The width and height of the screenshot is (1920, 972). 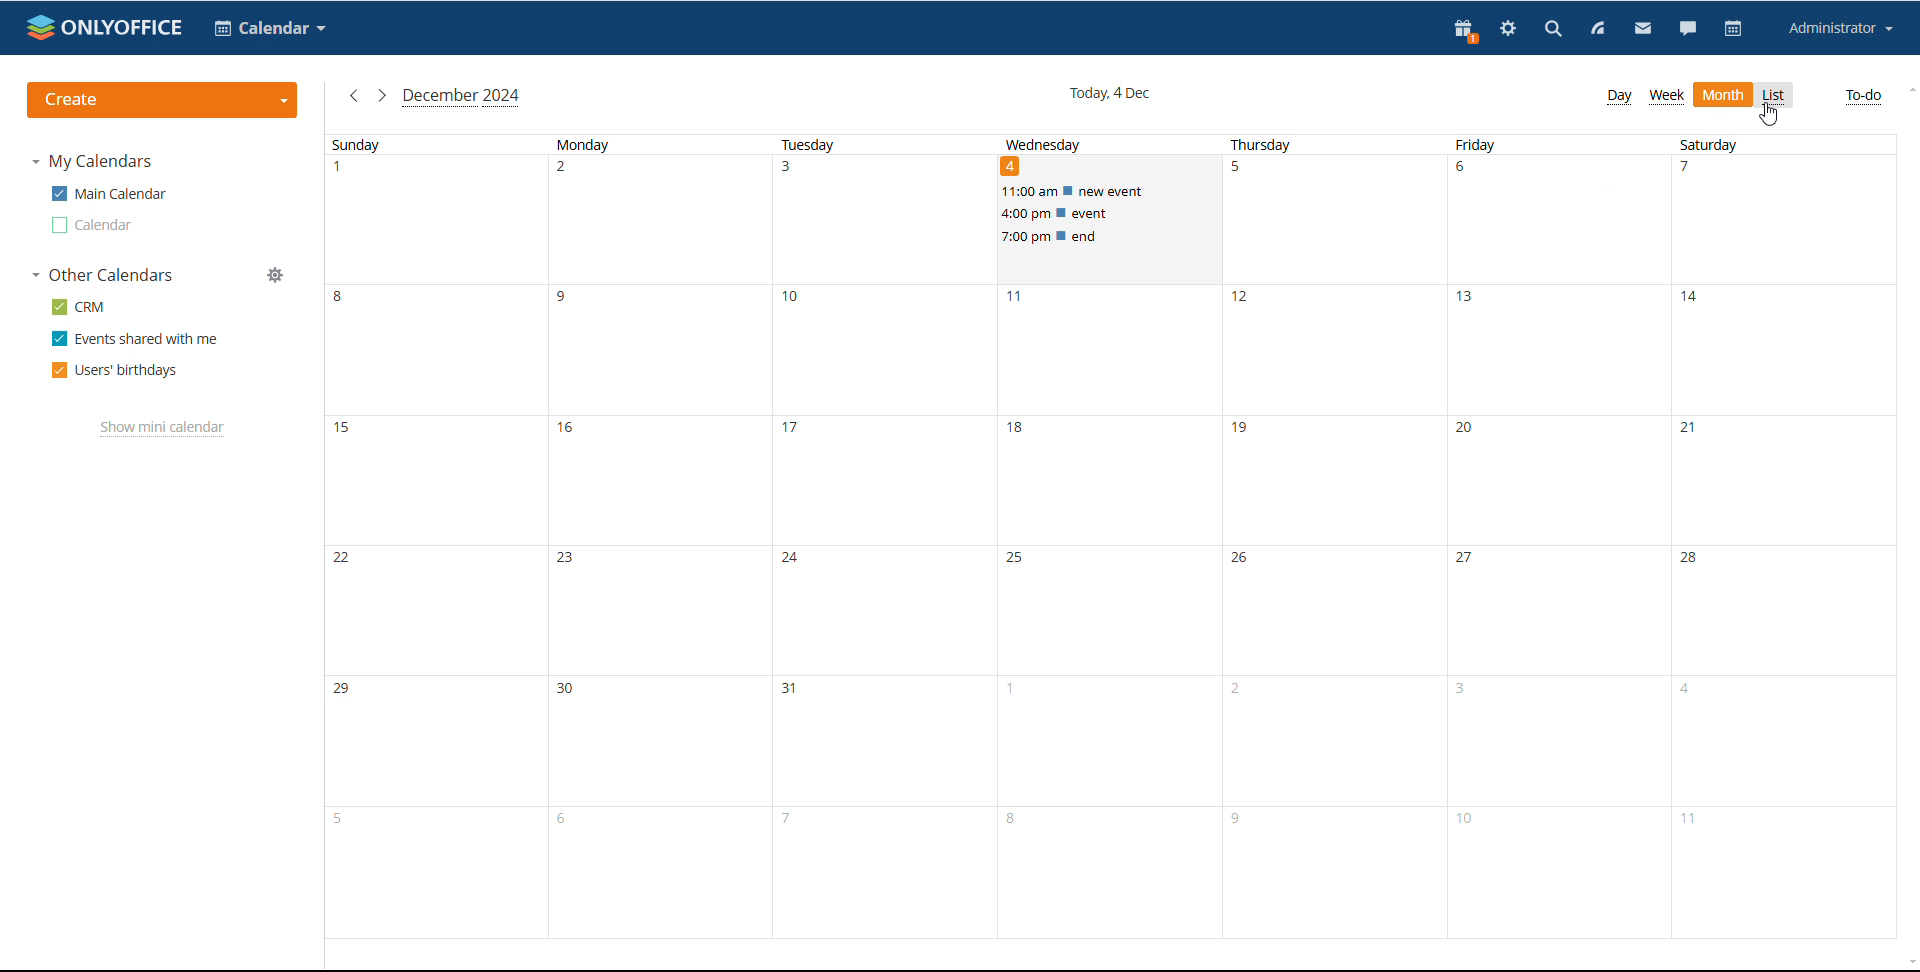 I want to click on week view, so click(x=1666, y=97).